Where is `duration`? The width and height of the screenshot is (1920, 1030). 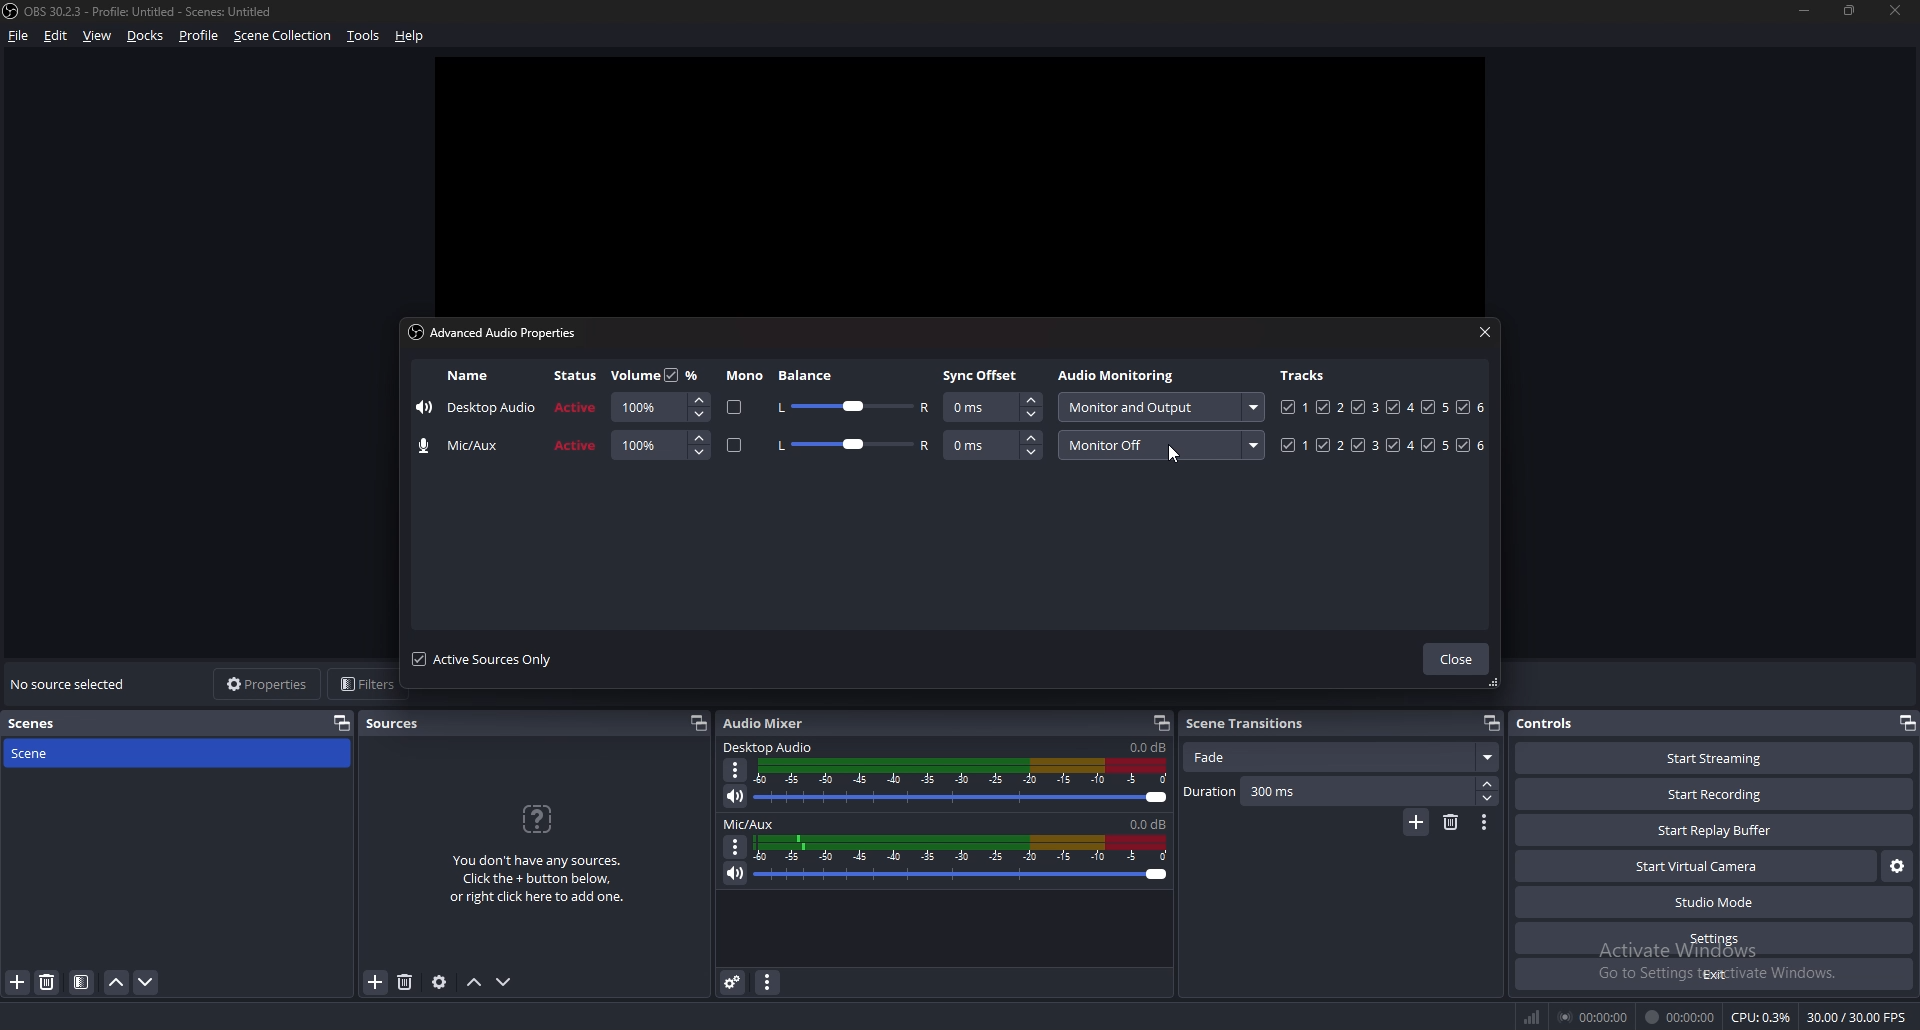
duration is located at coordinates (1327, 792).